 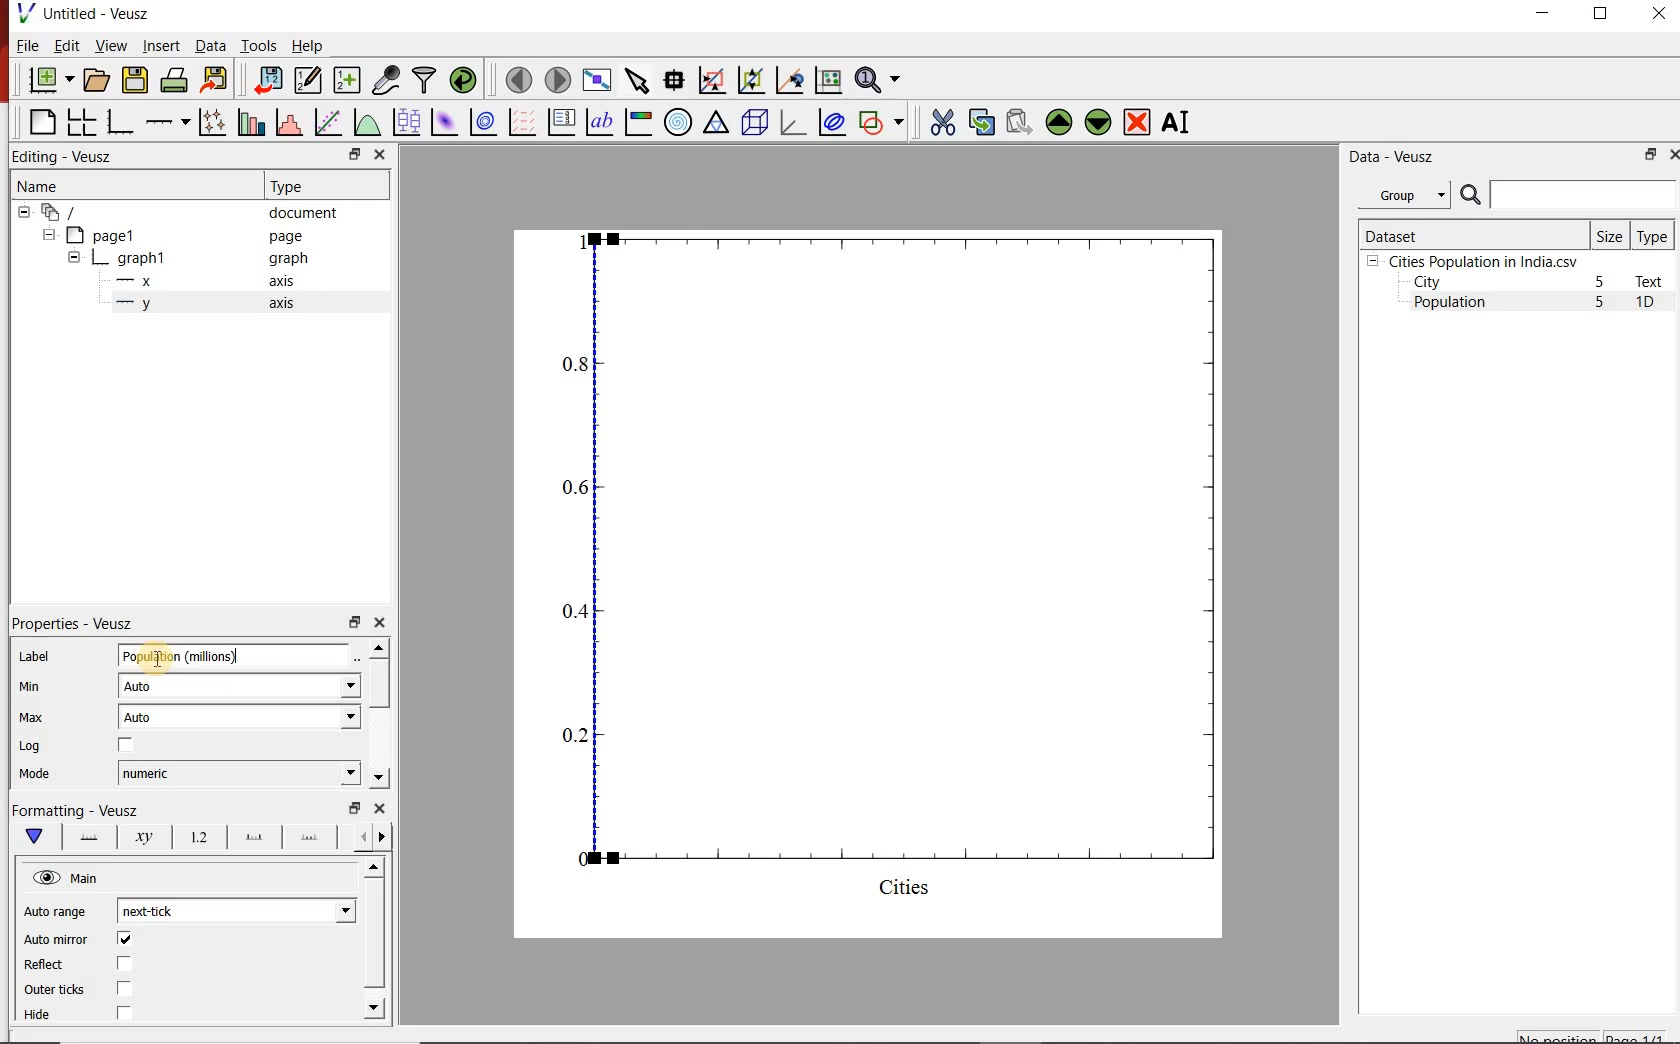 What do you see at coordinates (184, 211) in the screenshot?
I see `document` at bounding box center [184, 211].